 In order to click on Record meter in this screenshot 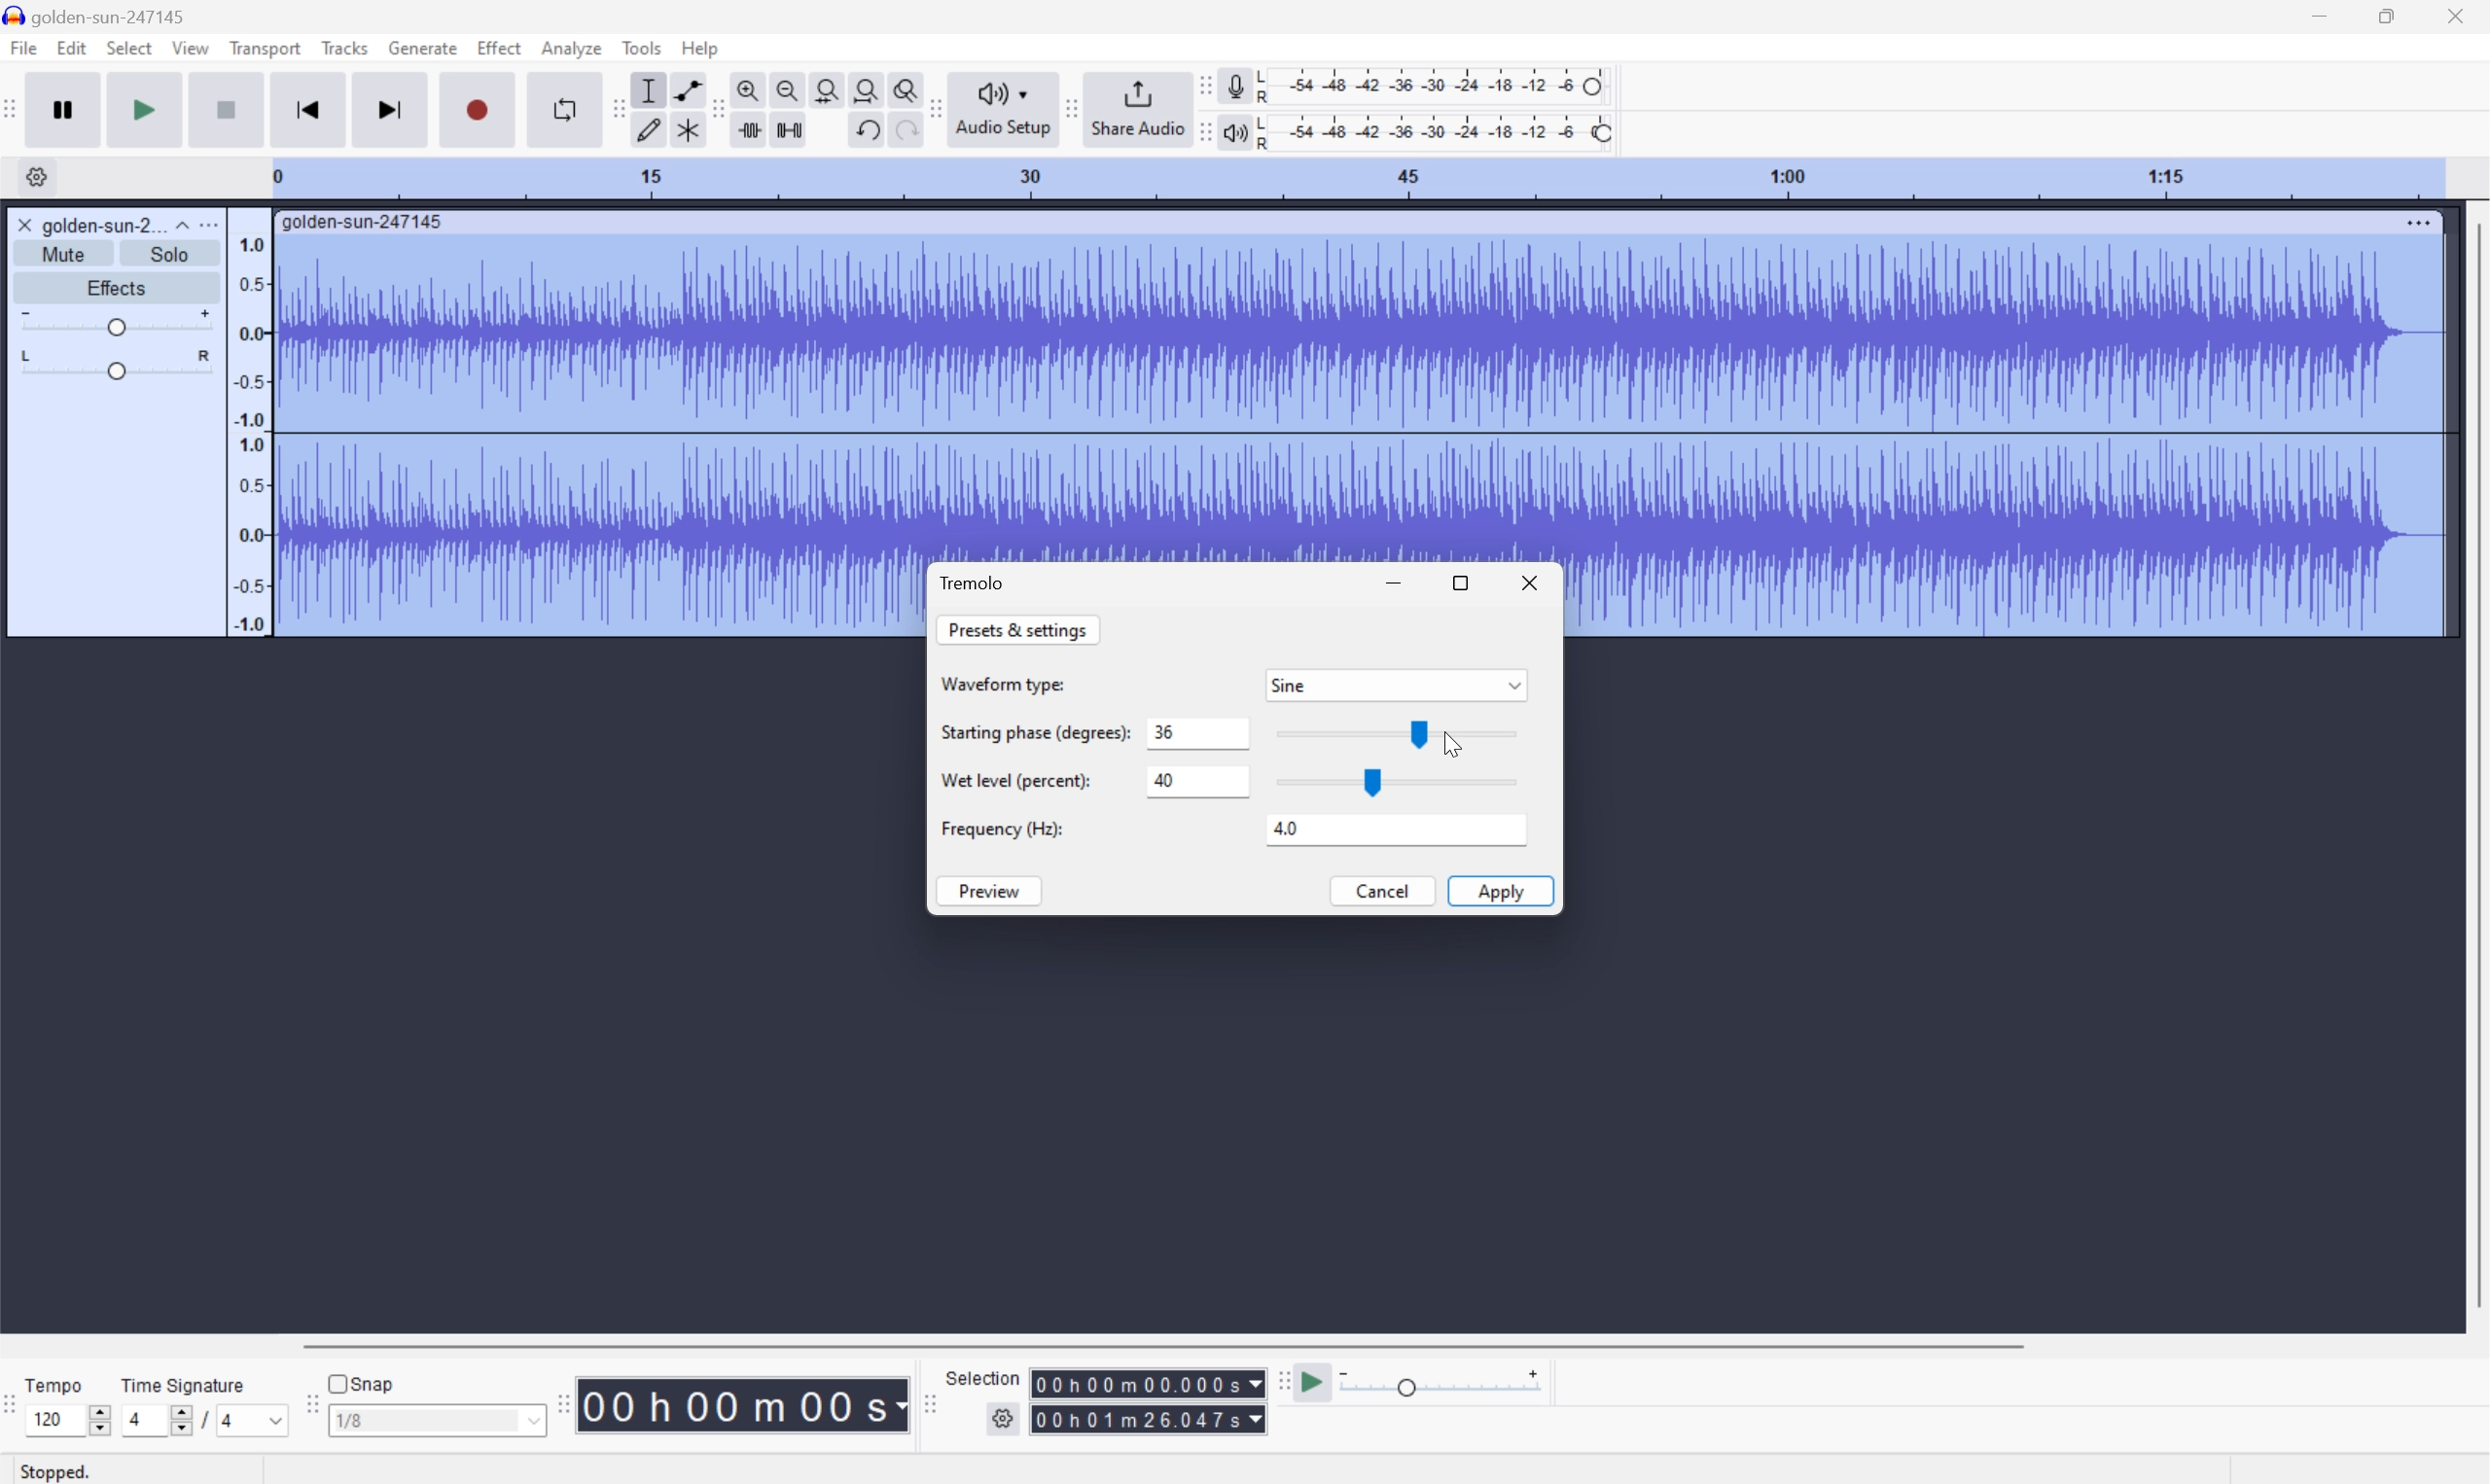, I will do `click(1234, 85)`.